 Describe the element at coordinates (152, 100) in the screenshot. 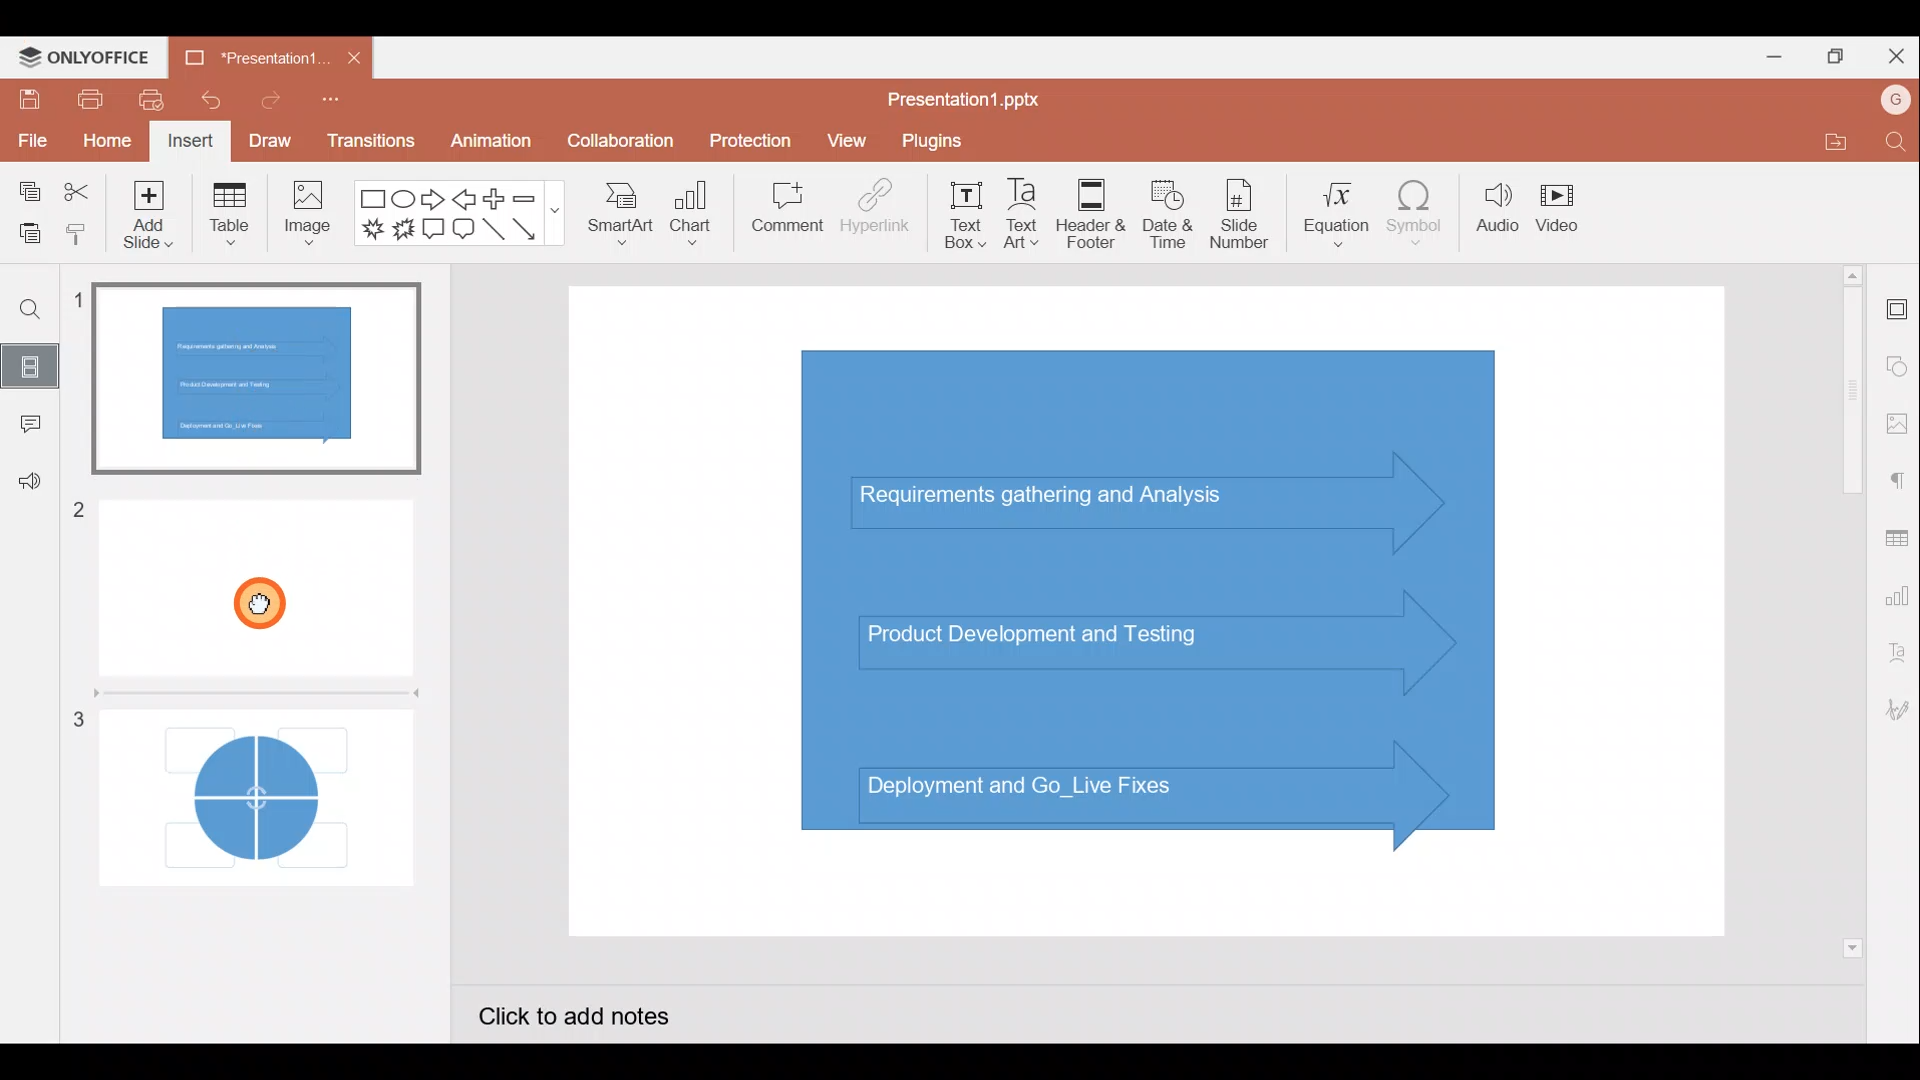

I see `Quick print` at that location.